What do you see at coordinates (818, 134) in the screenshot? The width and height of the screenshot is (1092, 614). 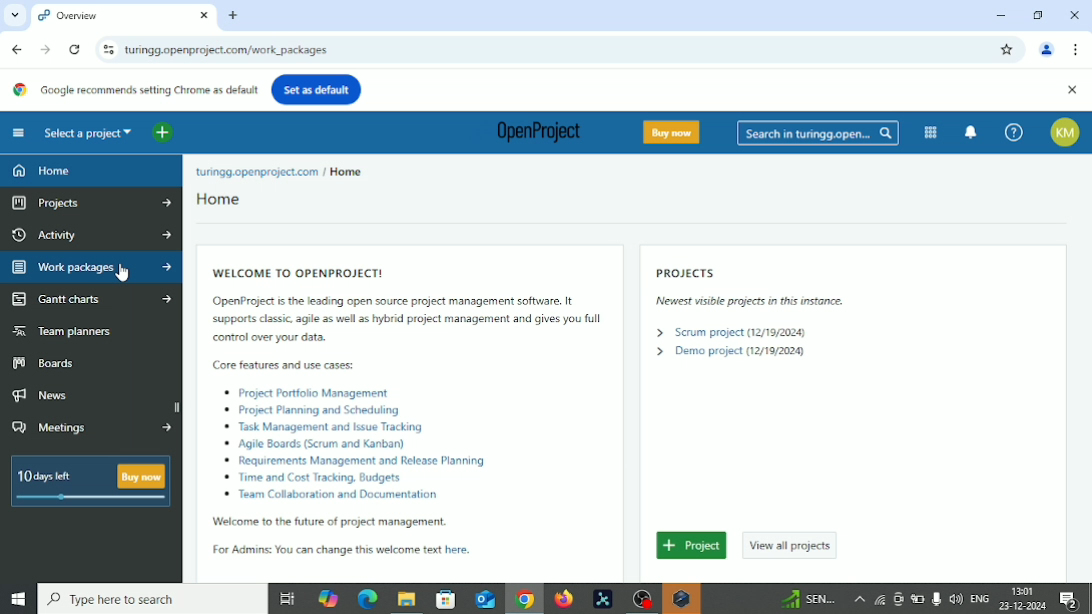 I see `Search` at bounding box center [818, 134].